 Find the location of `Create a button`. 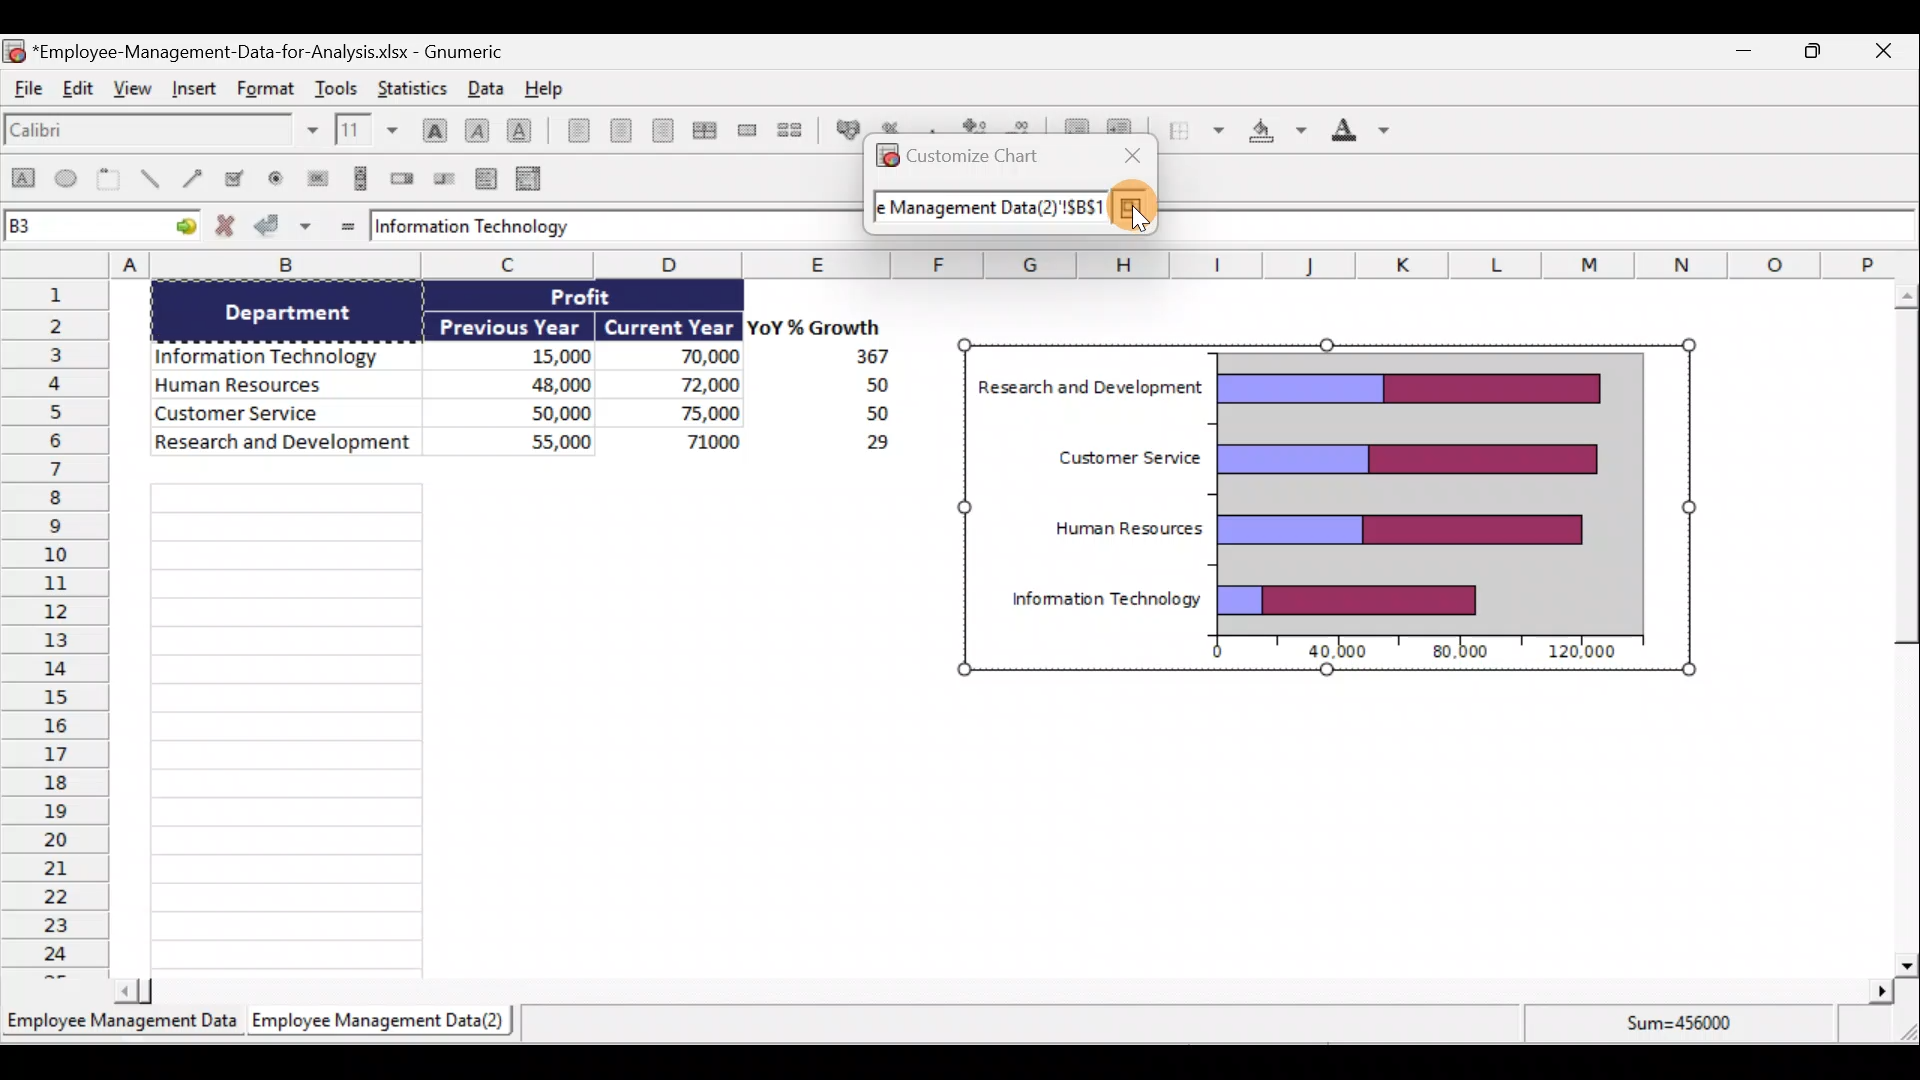

Create a button is located at coordinates (317, 176).